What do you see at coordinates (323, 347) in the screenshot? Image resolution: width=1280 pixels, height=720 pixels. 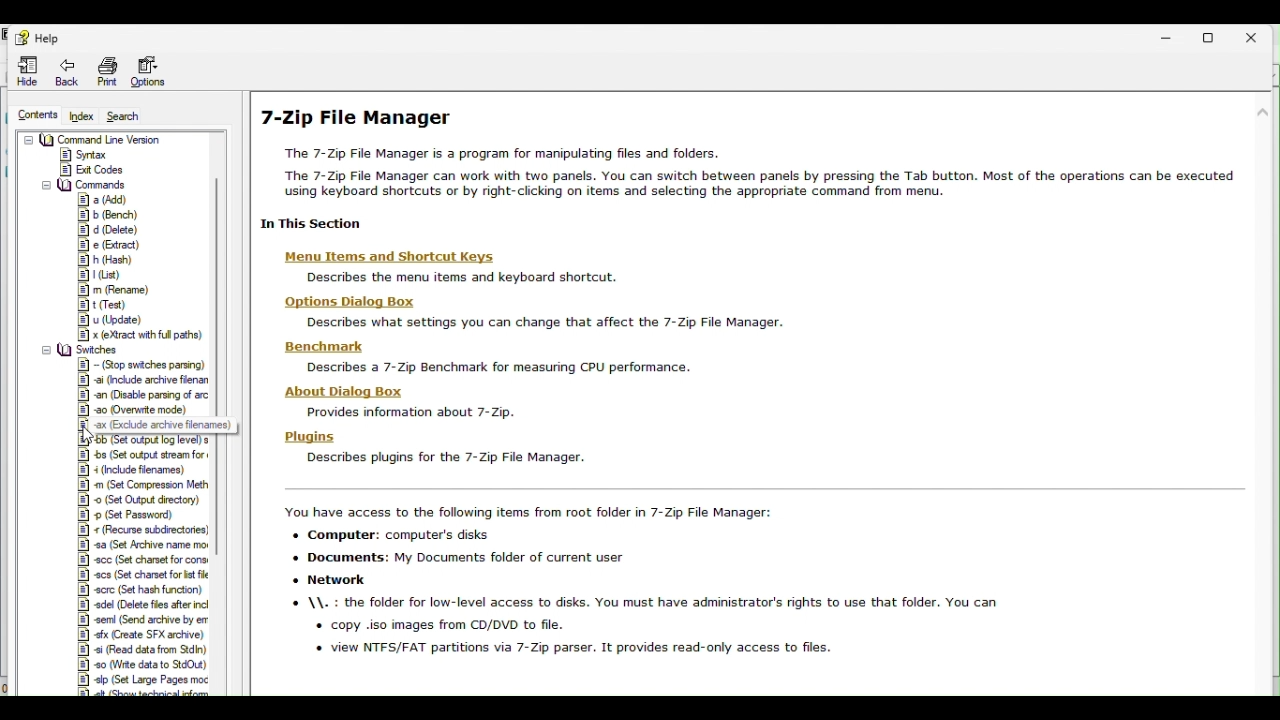 I see `Benchmark` at bounding box center [323, 347].